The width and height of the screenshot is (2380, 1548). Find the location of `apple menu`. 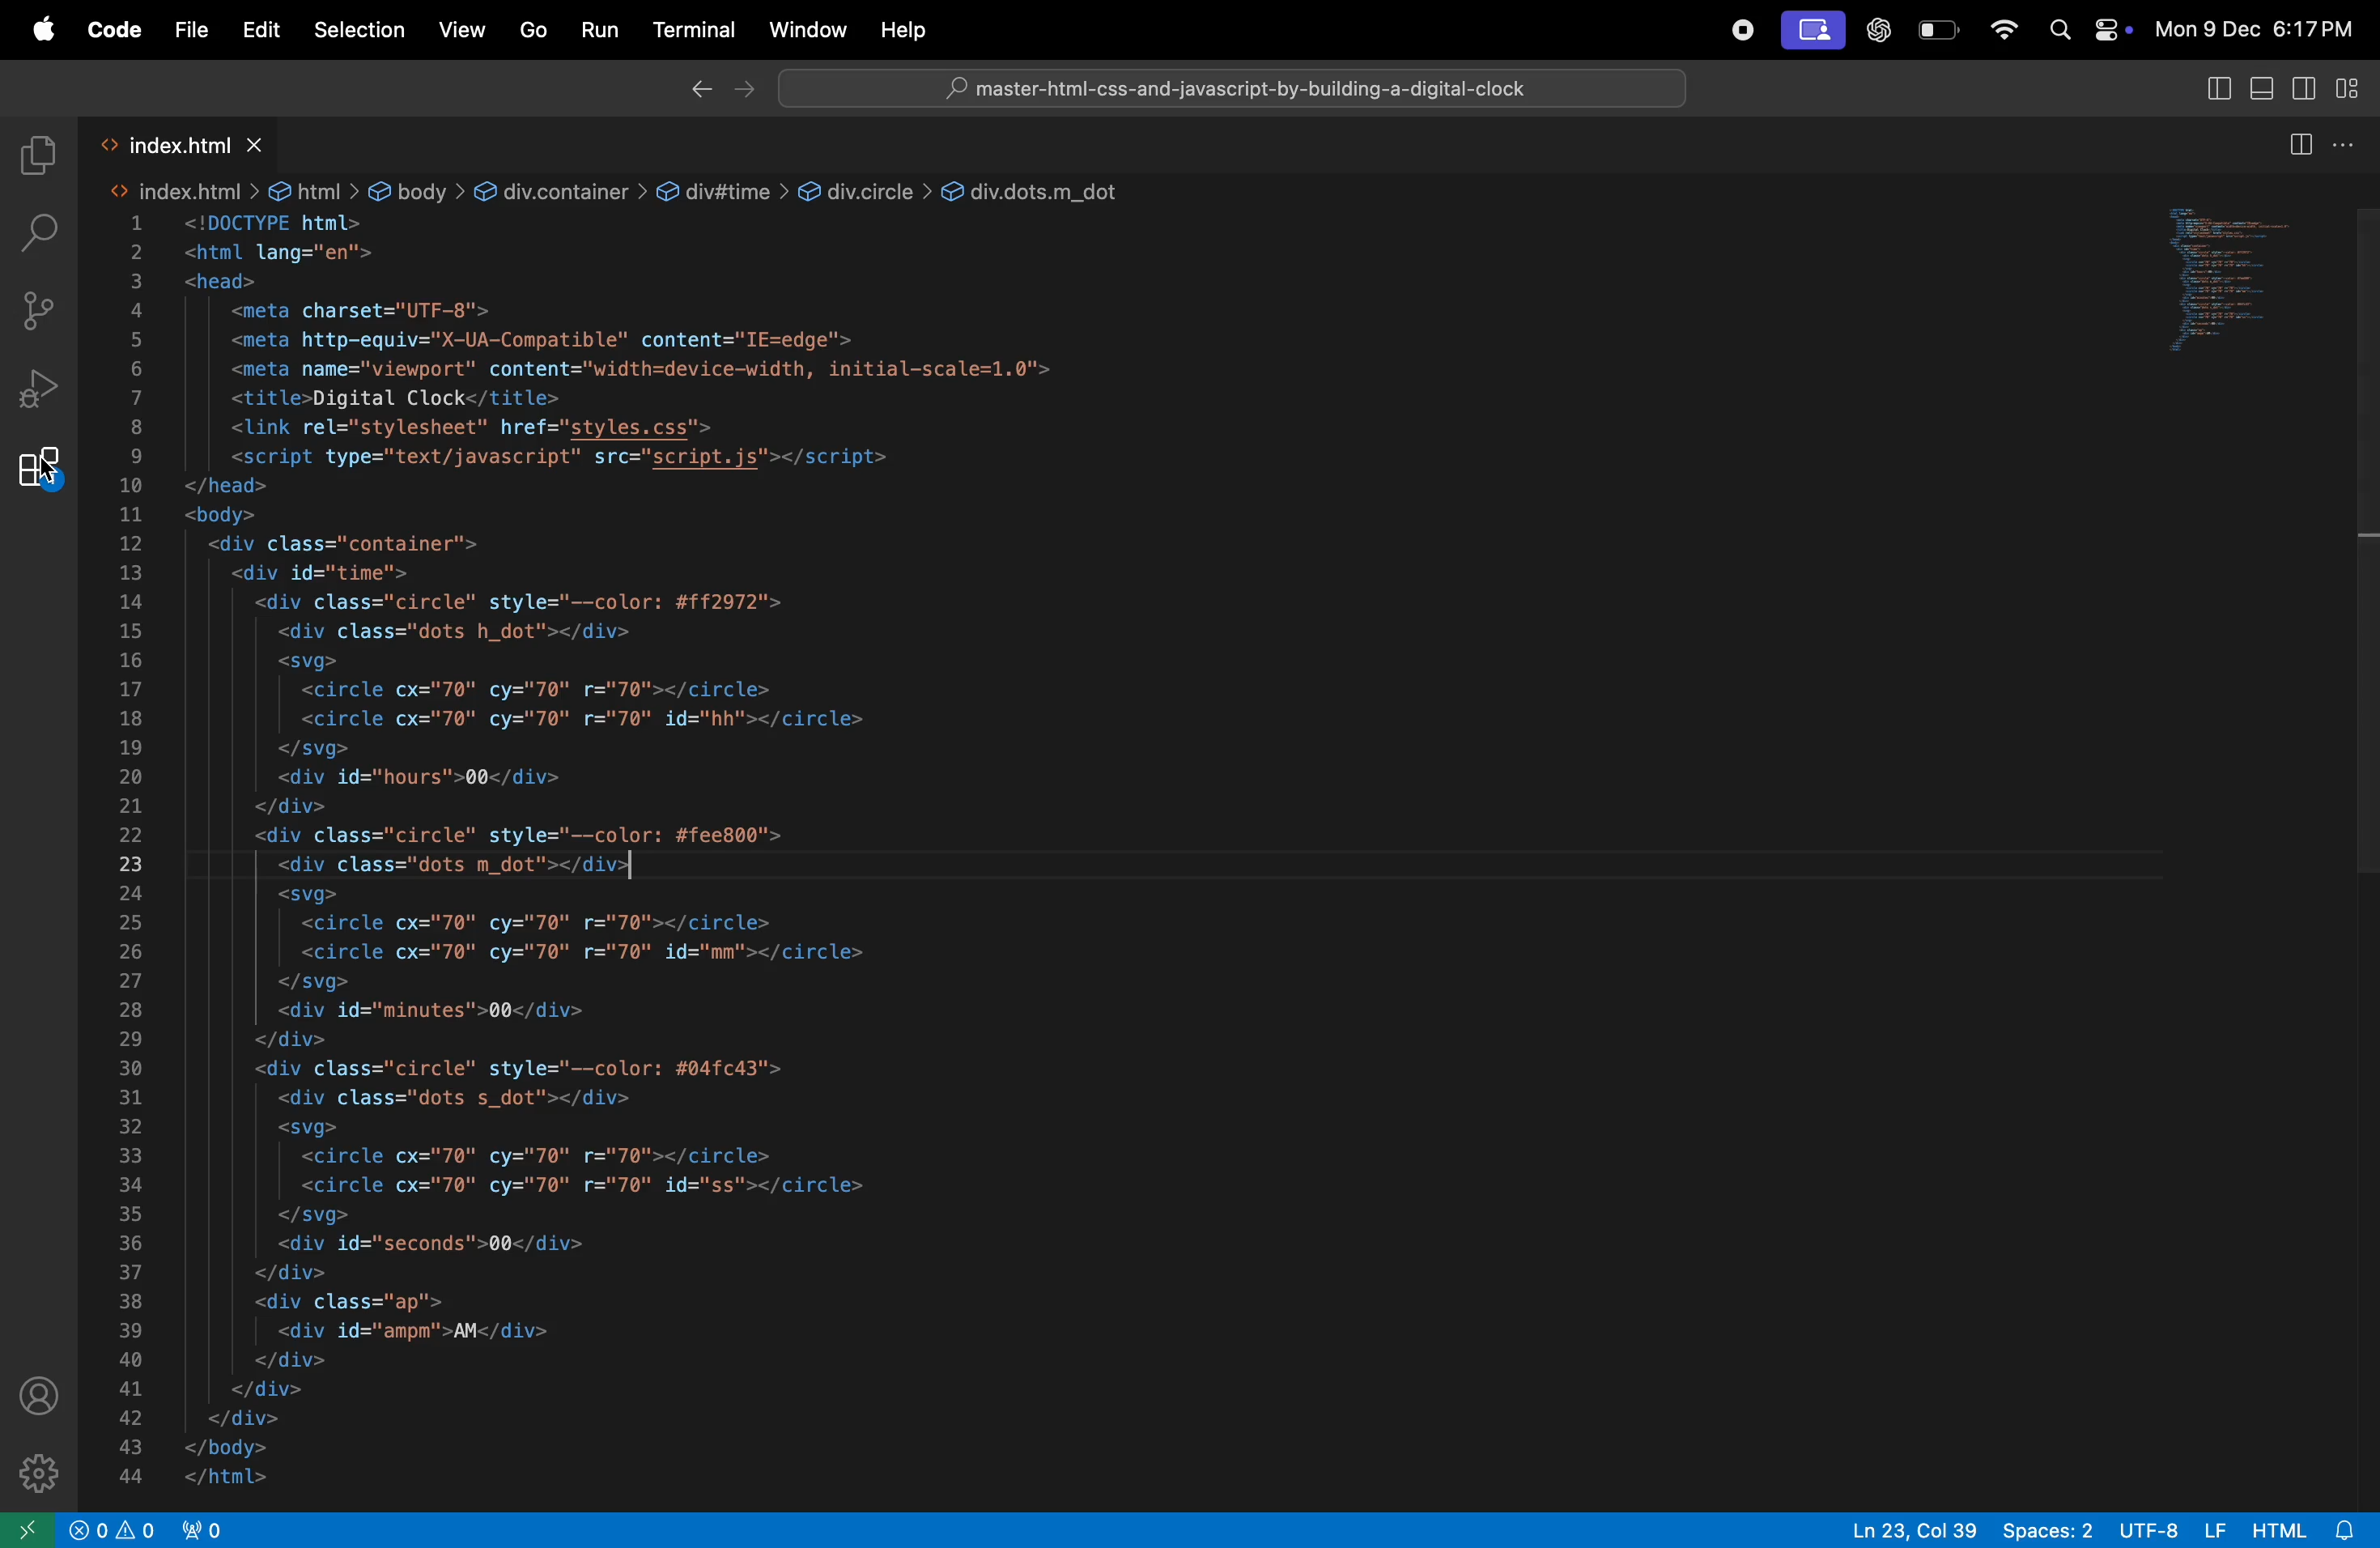

apple menu is located at coordinates (38, 25).